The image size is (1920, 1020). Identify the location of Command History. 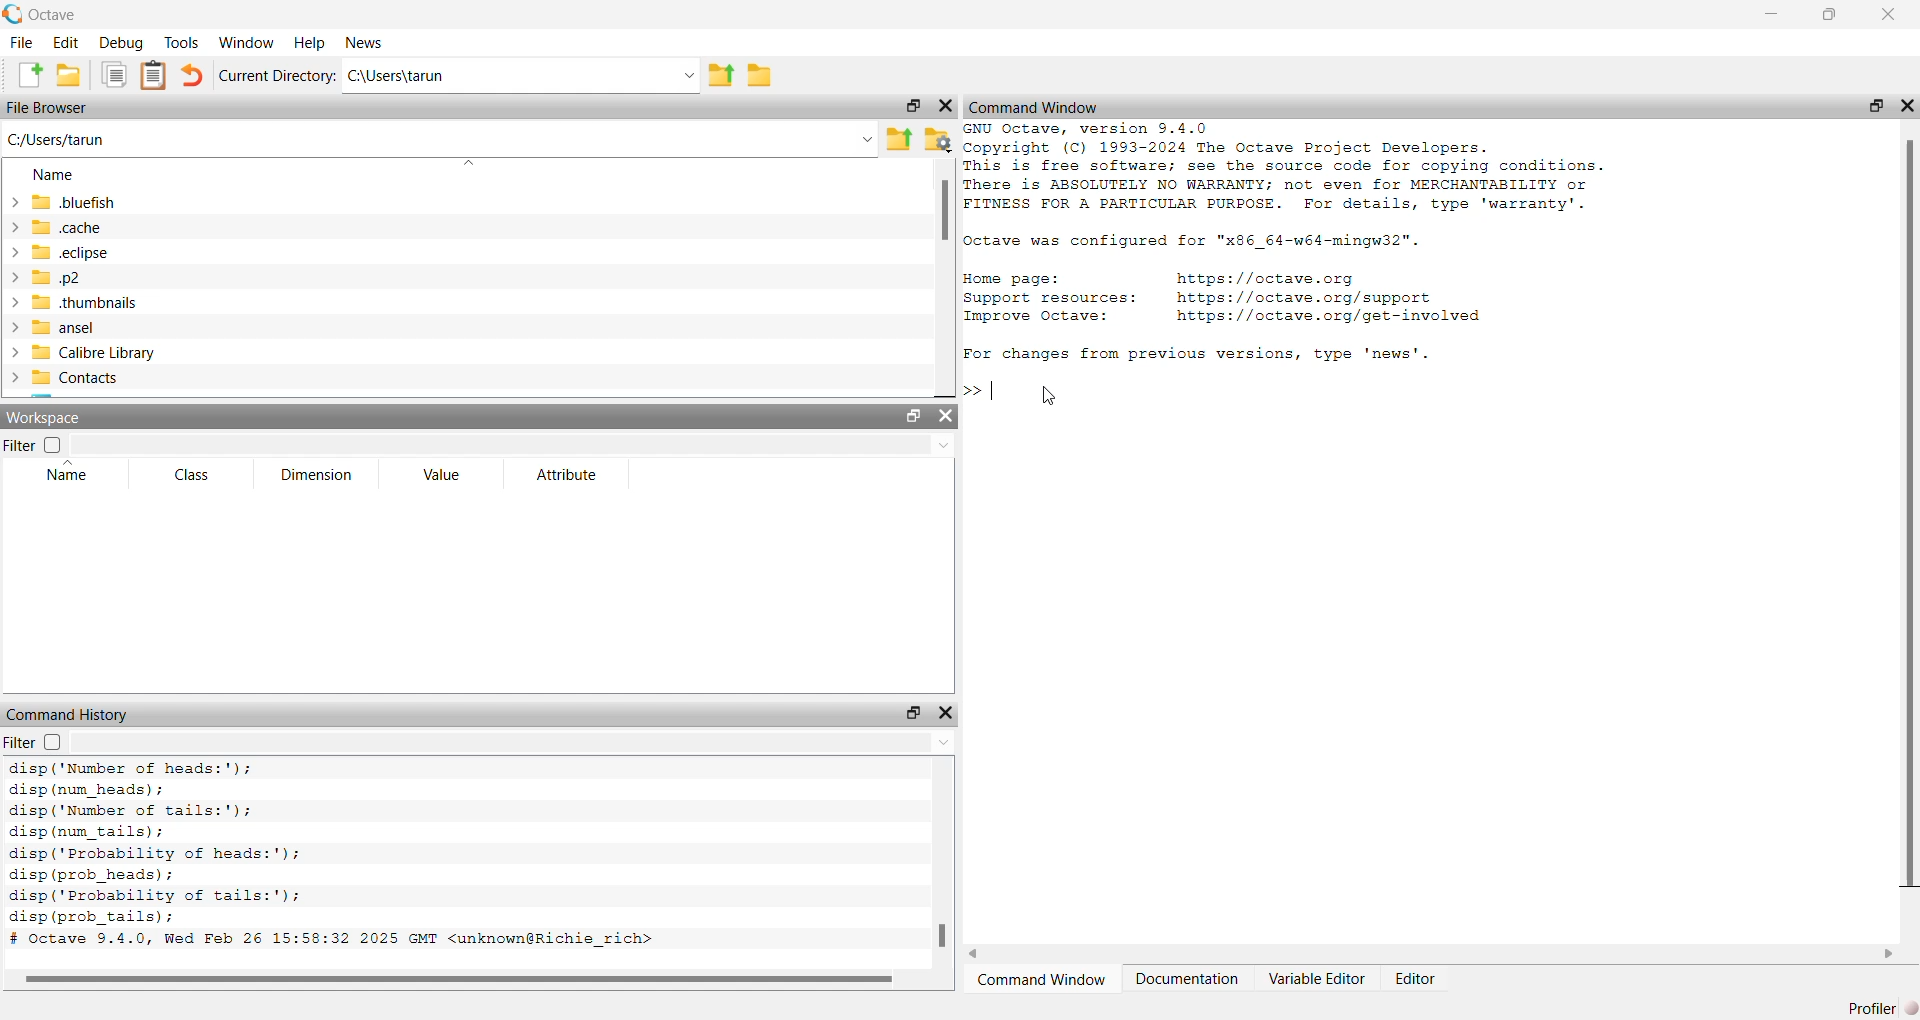
(70, 715).